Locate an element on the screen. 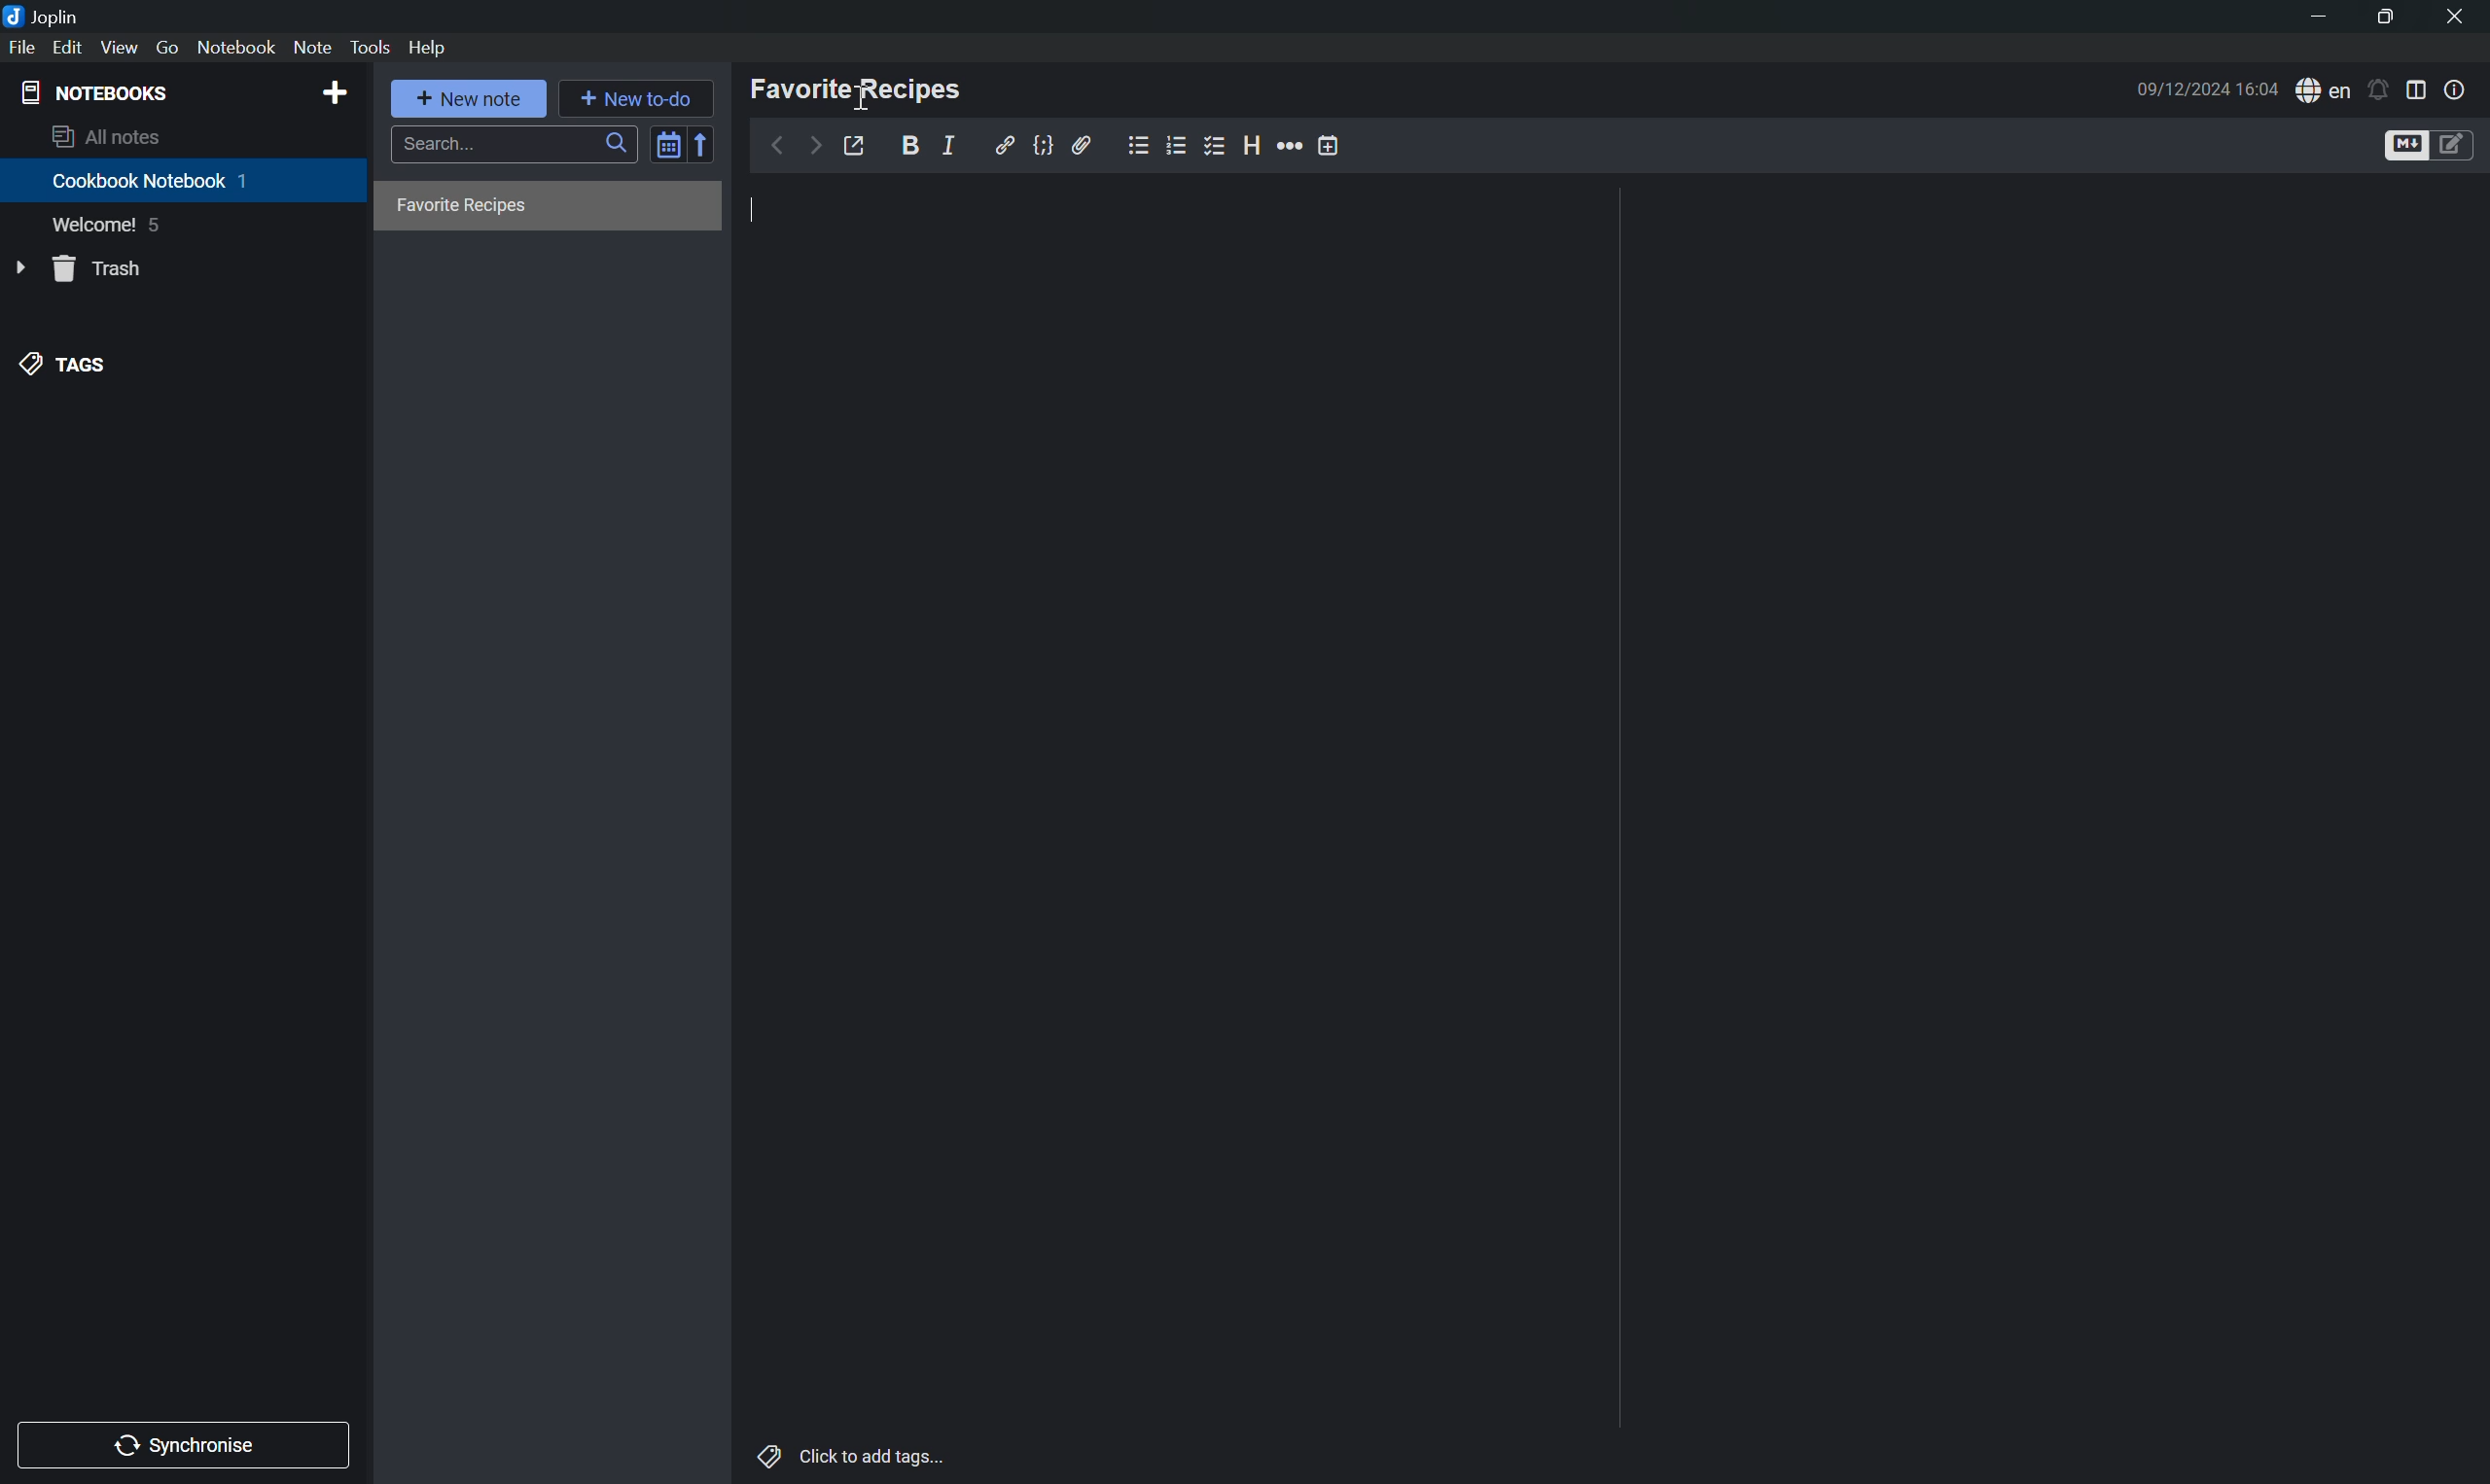  Search is located at coordinates (512, 144).